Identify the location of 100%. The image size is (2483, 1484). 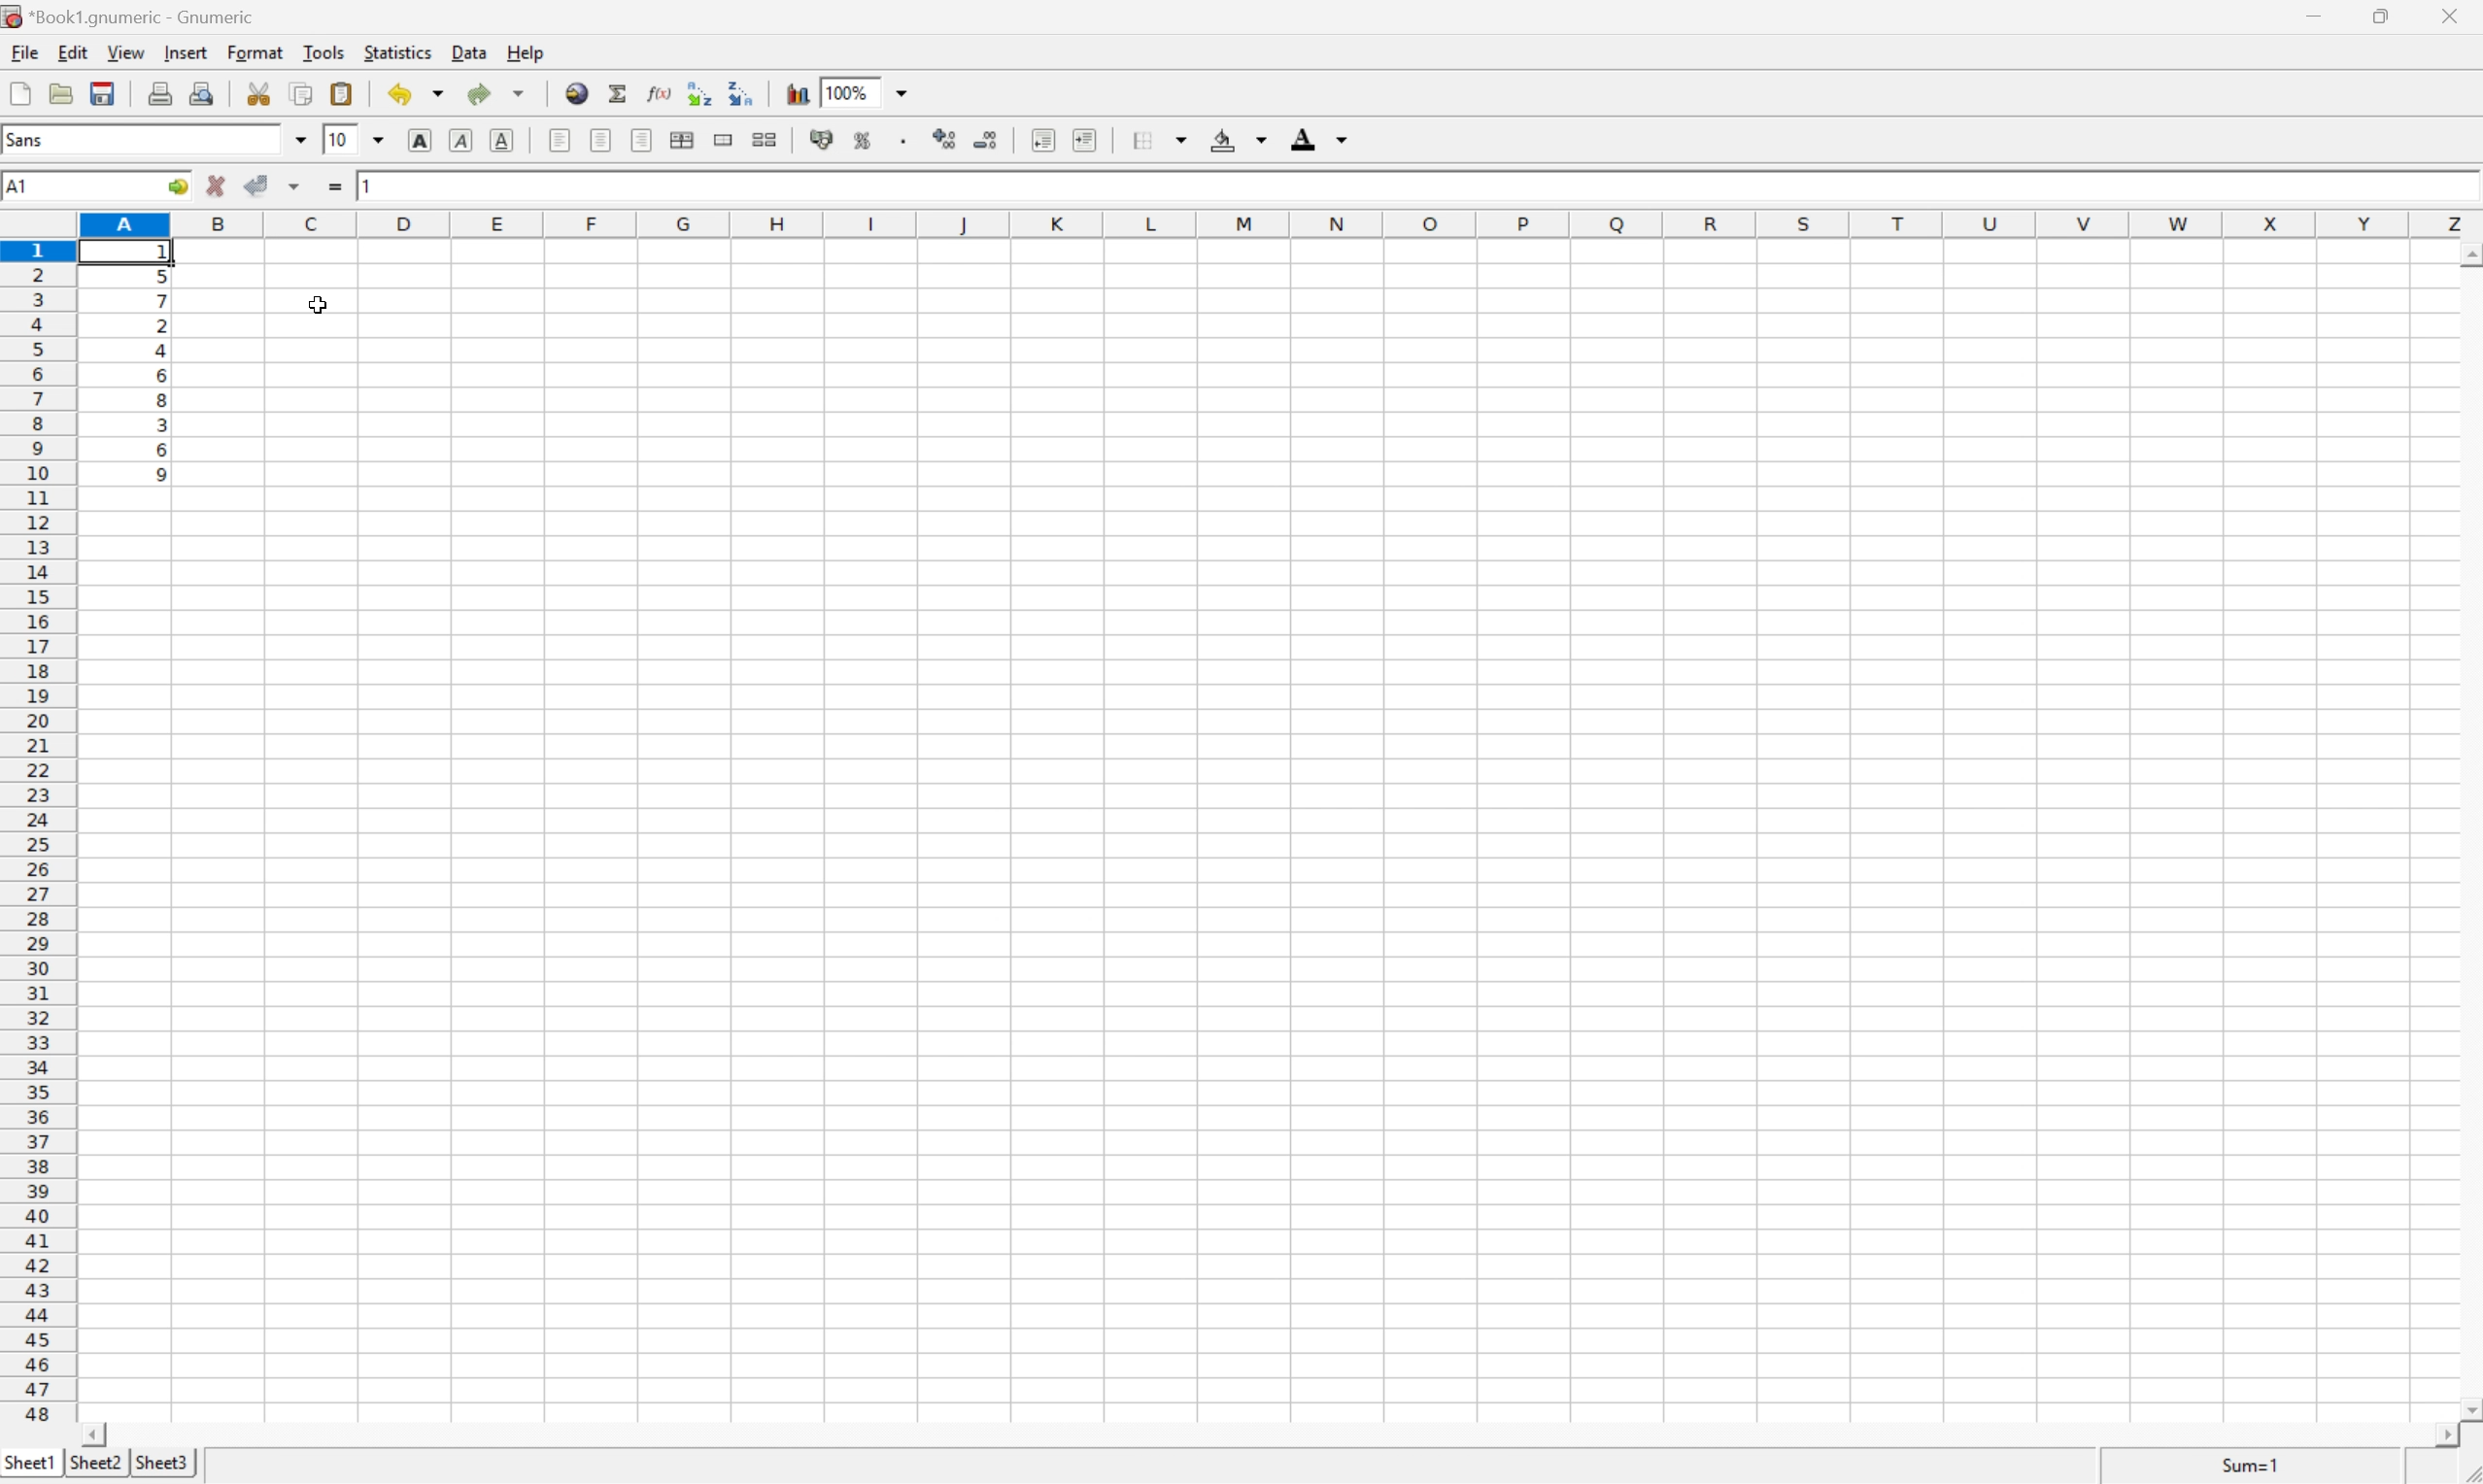
(844, 92).